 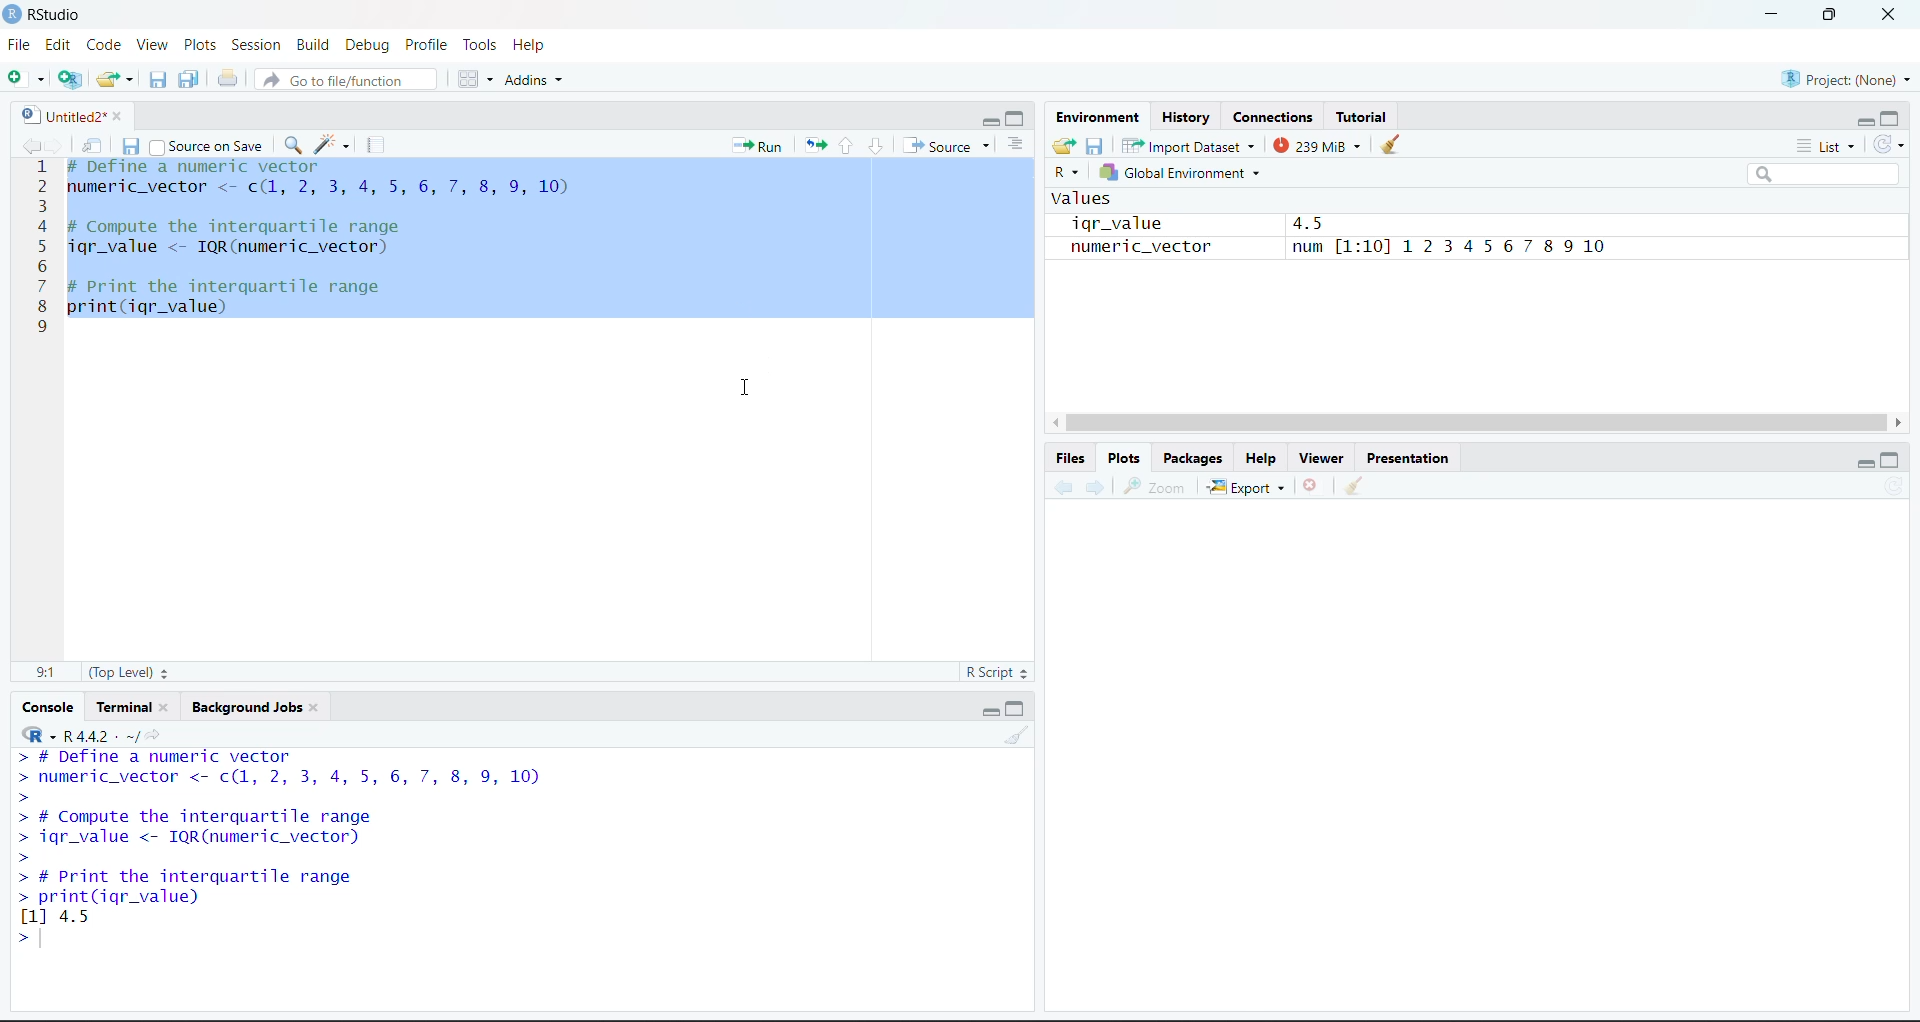 I want to click on Go to next section/chunk (Ctrl + pgDn), so click(x=875, y=146).